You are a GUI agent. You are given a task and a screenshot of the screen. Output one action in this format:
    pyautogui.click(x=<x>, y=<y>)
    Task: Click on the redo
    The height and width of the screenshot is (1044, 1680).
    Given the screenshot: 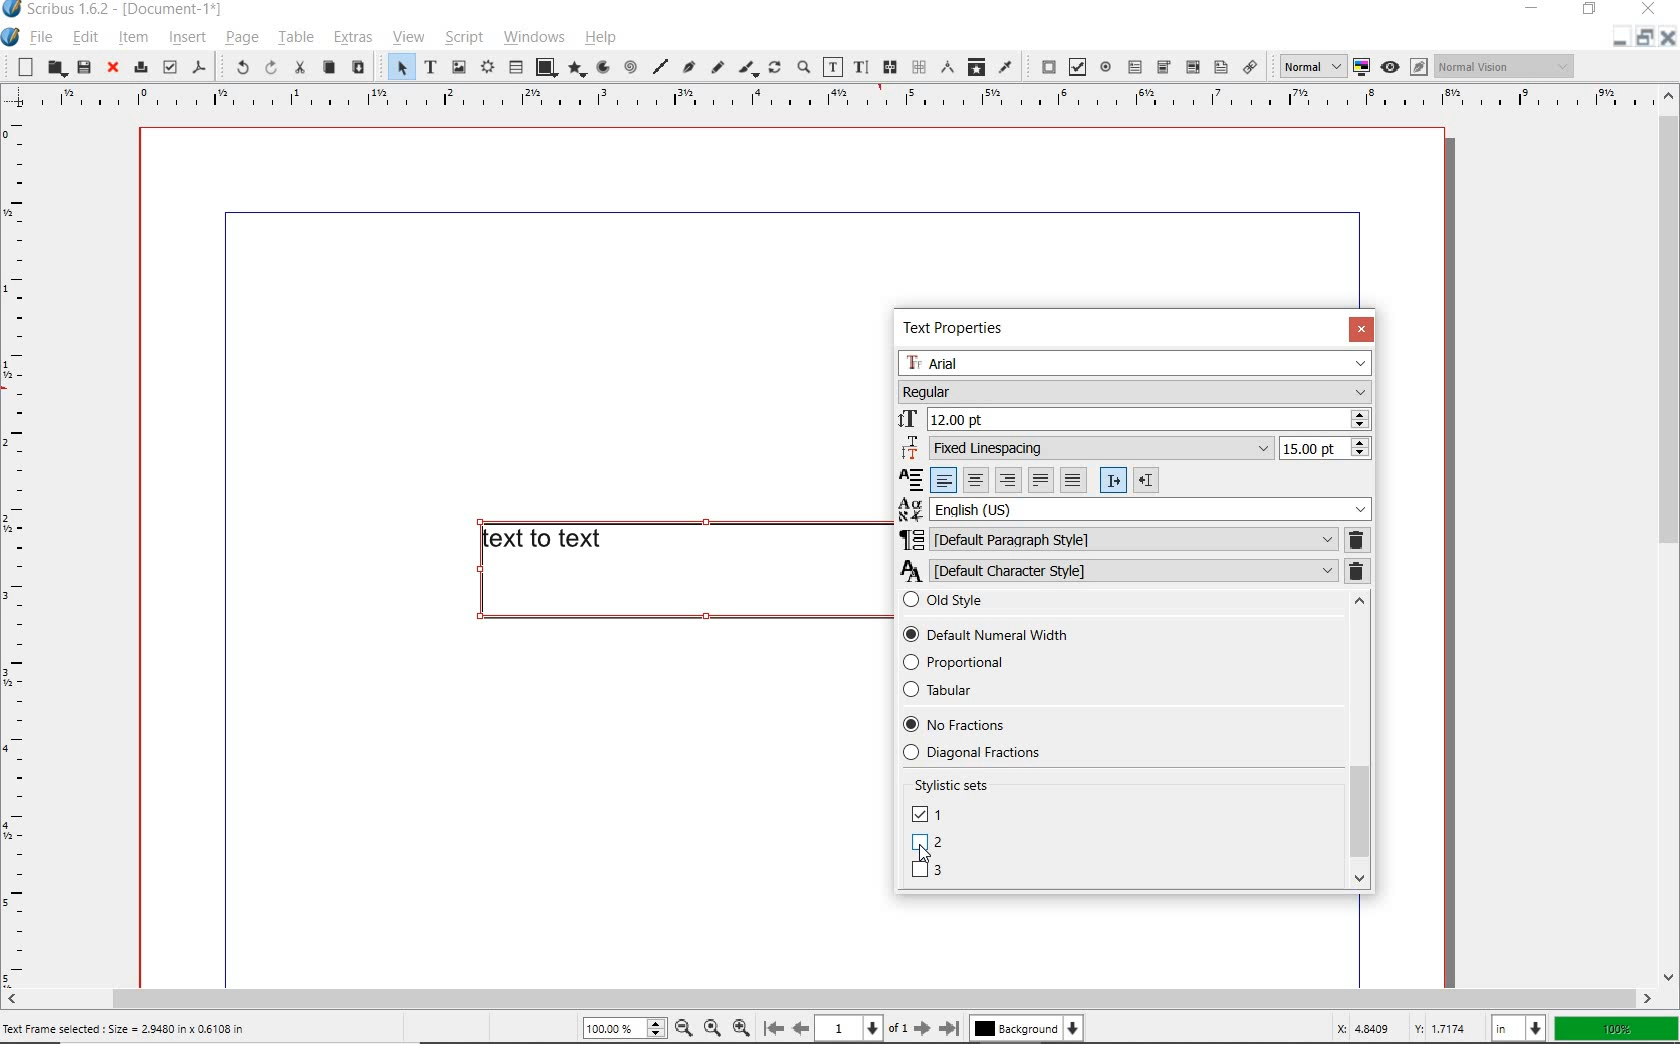 What is the action you would take?
    pyautogui.click(x=269, y=67)
    